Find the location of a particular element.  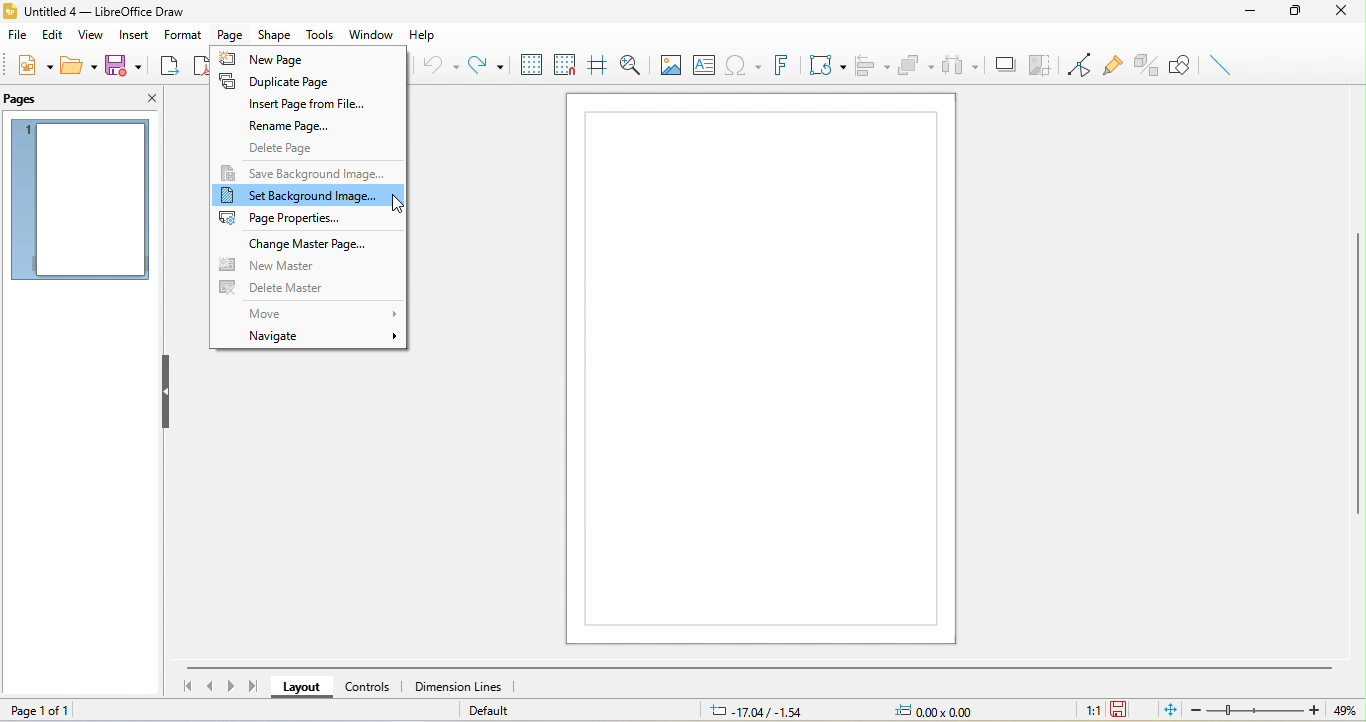

page properties is located at coordinates (292, 218).